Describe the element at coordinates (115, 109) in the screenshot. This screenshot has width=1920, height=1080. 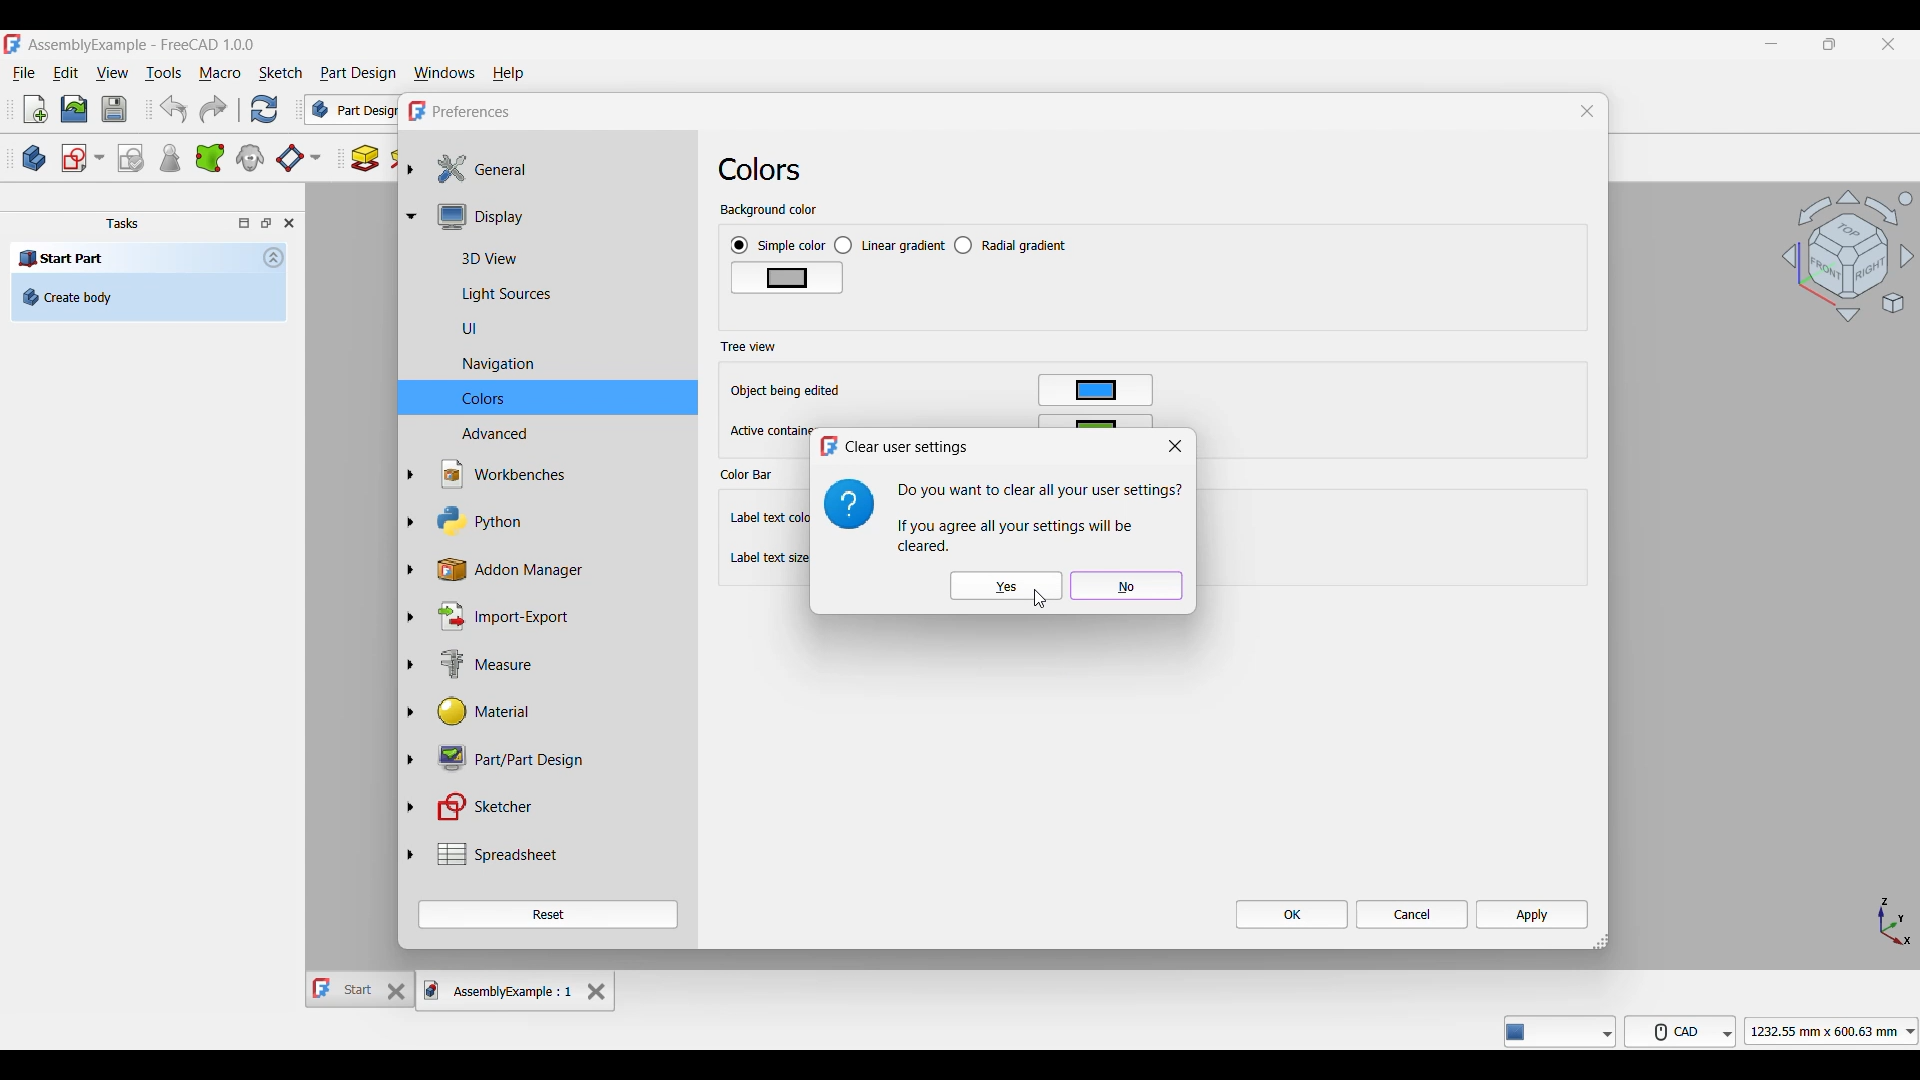
I see `Save` at that location.